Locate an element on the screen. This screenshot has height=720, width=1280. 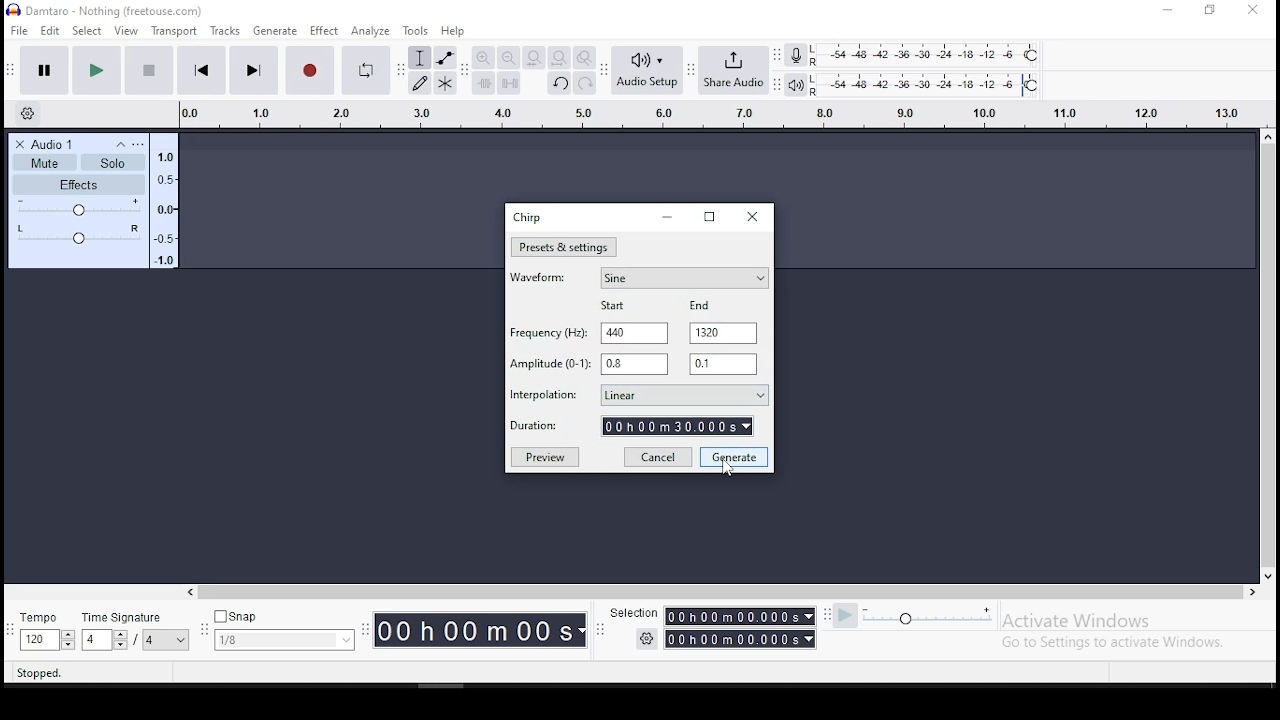
skip to end is located at coordinates (254, 70).